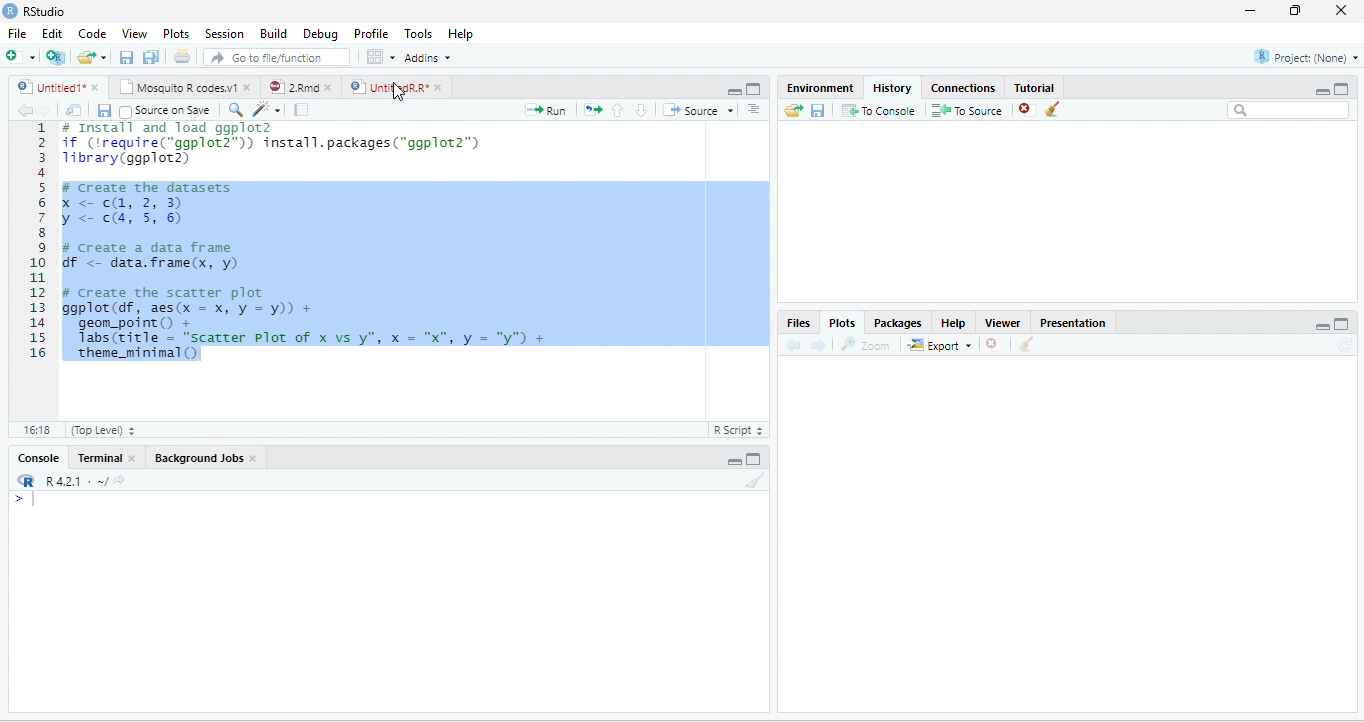 The width and height of the screenshot is (1364, 722). I want to click on Compile Report, so click(301, 110).